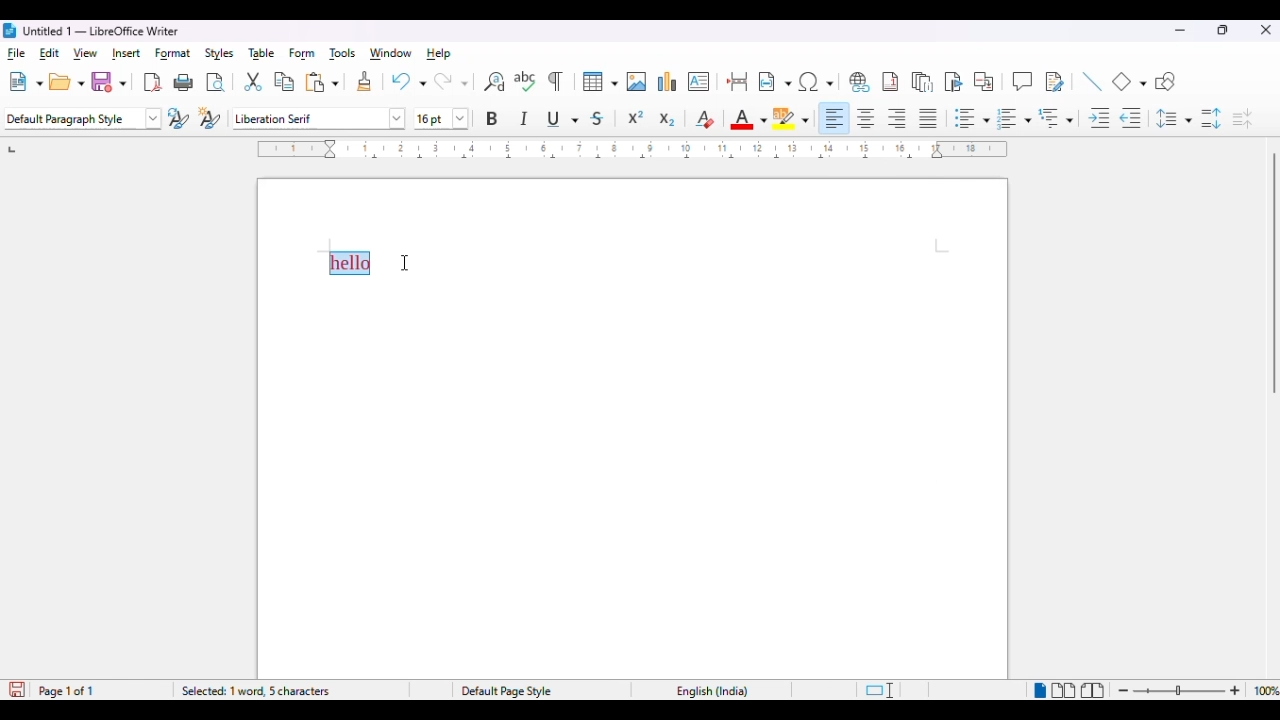 The height and width of the screenshot is (720, 1280). Describe the element at coordinates (365, 82) in the screenshot. I see `clone formatting` at that location.